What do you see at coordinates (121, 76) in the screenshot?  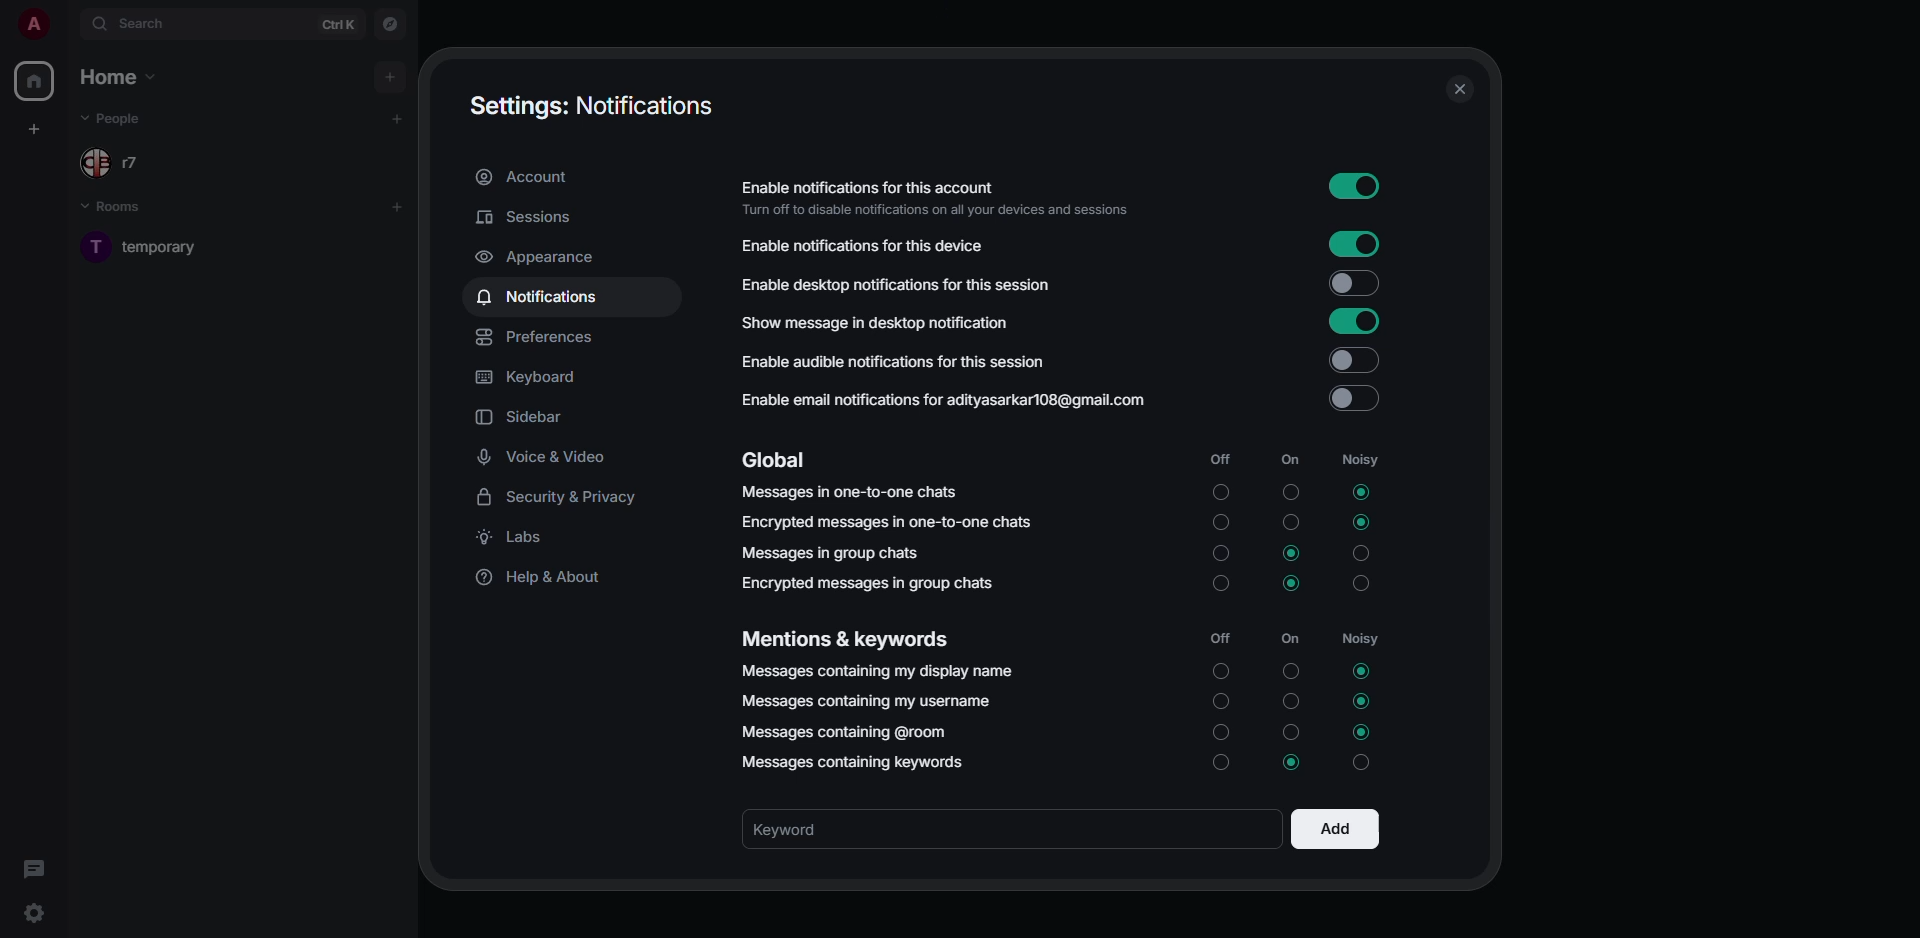 I see `home` at bounding box center [121, 76].